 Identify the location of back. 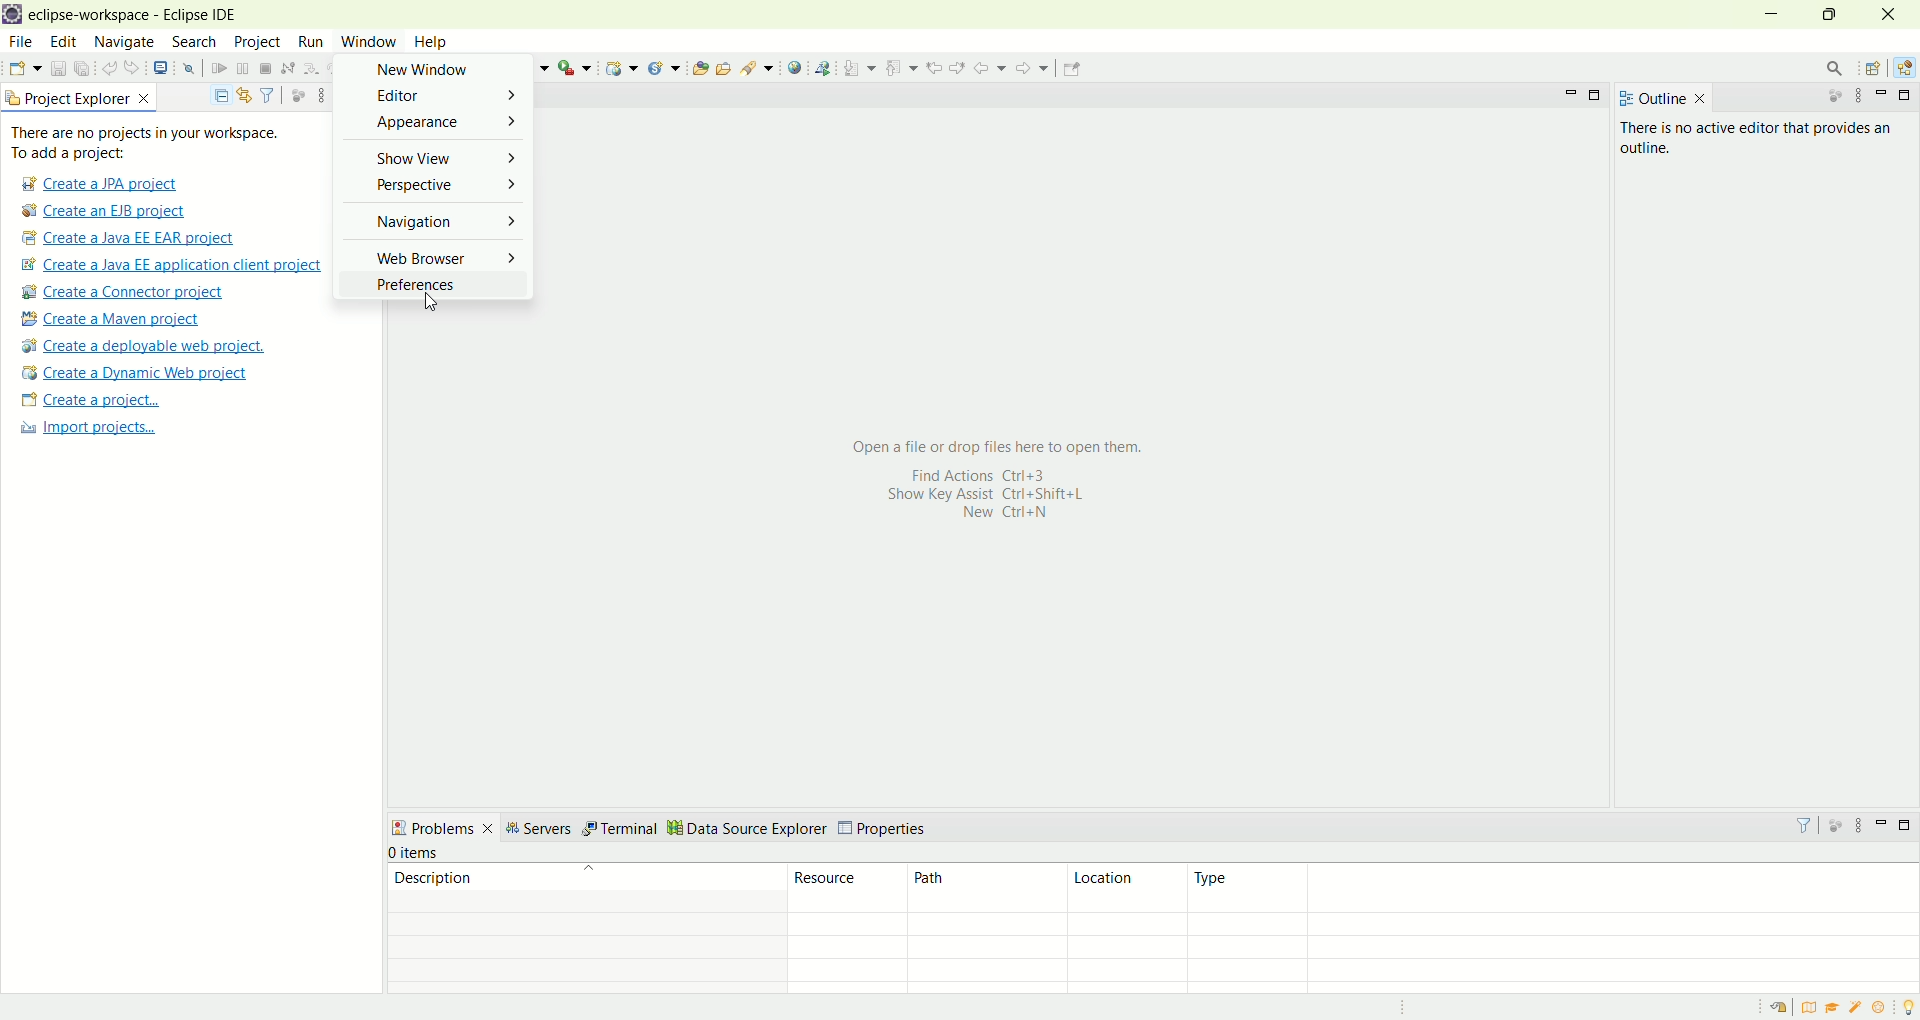
(994, 67).